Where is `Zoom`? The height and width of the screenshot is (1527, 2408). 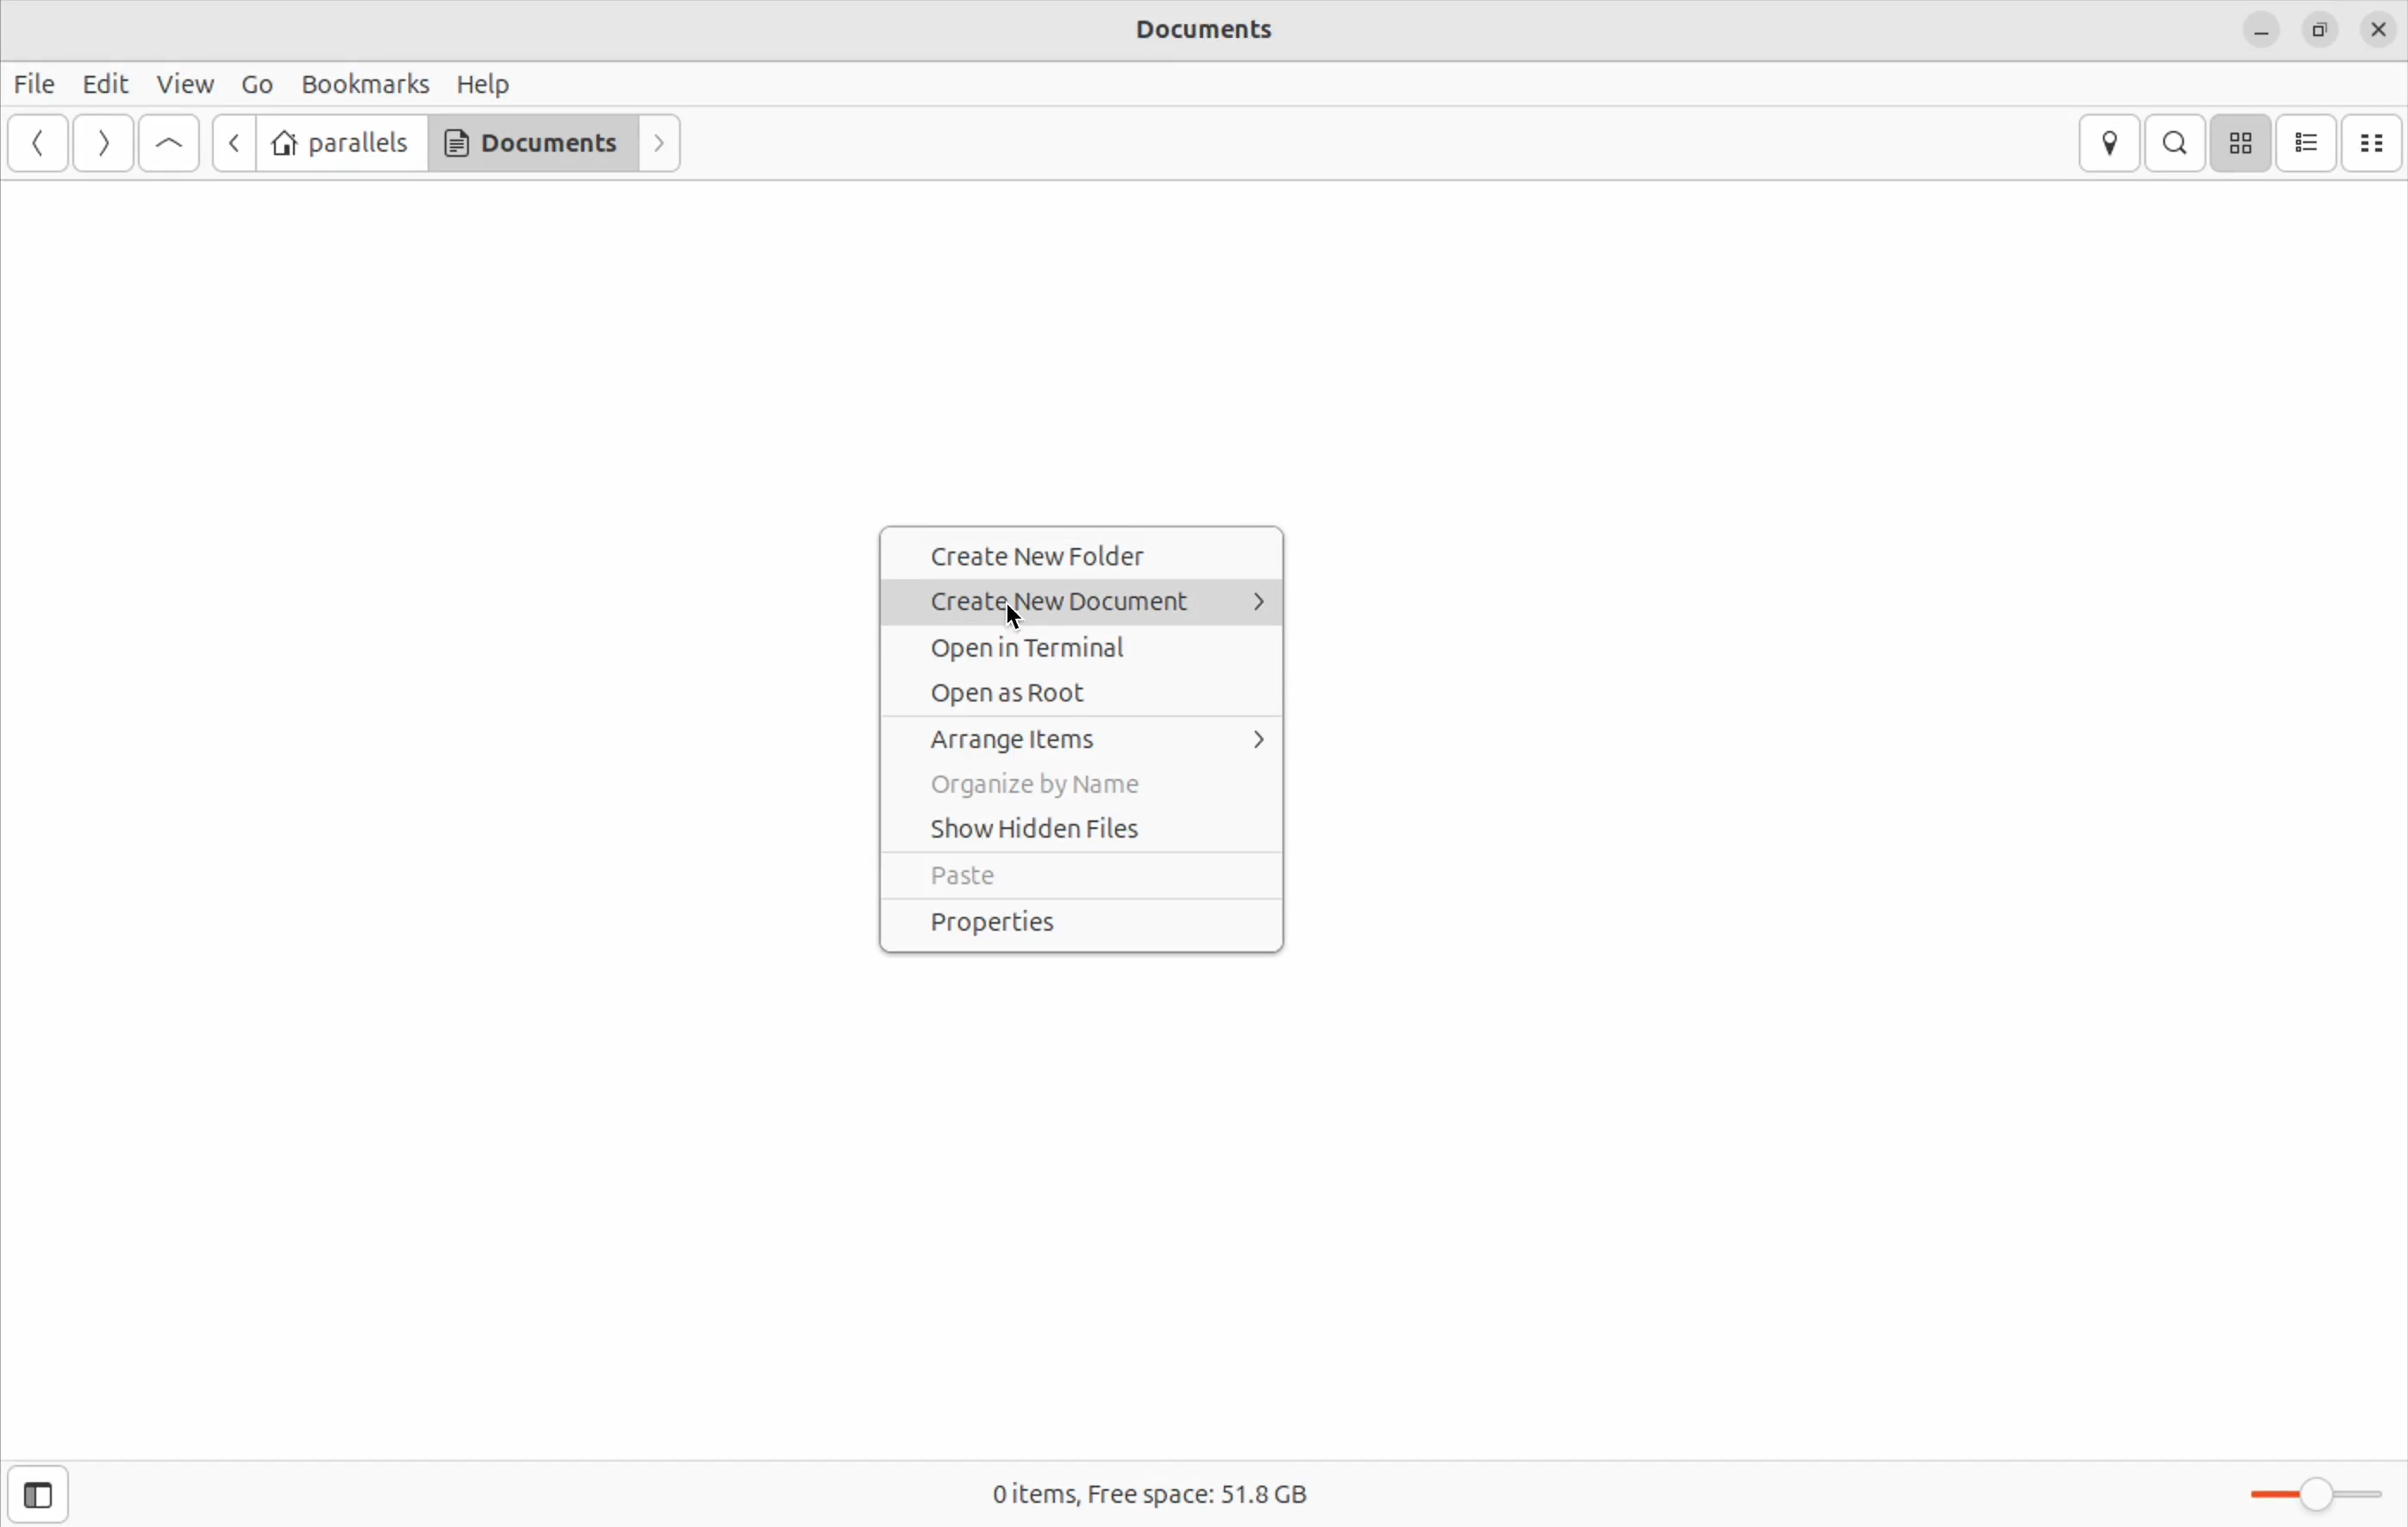
Zoom is located at coordinates (2317, 1491).